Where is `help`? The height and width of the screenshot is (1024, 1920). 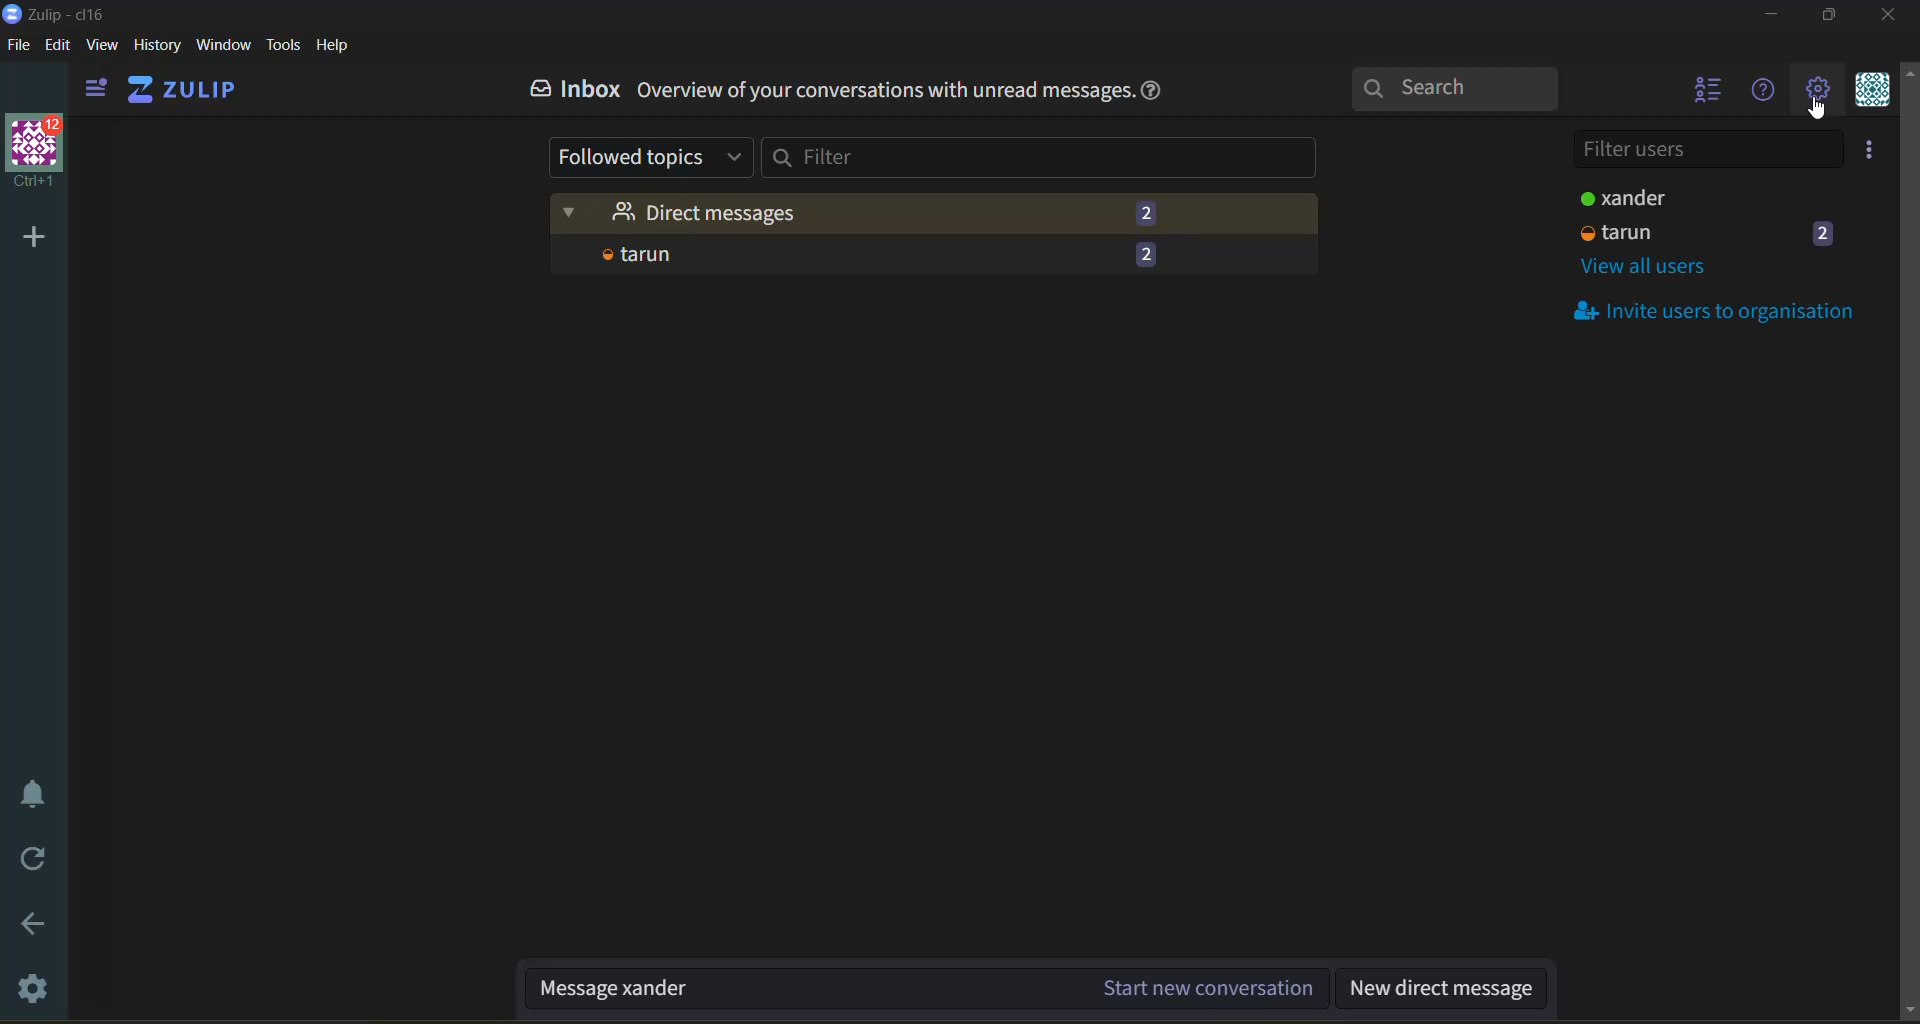
help is located at coordinates (333, 46).